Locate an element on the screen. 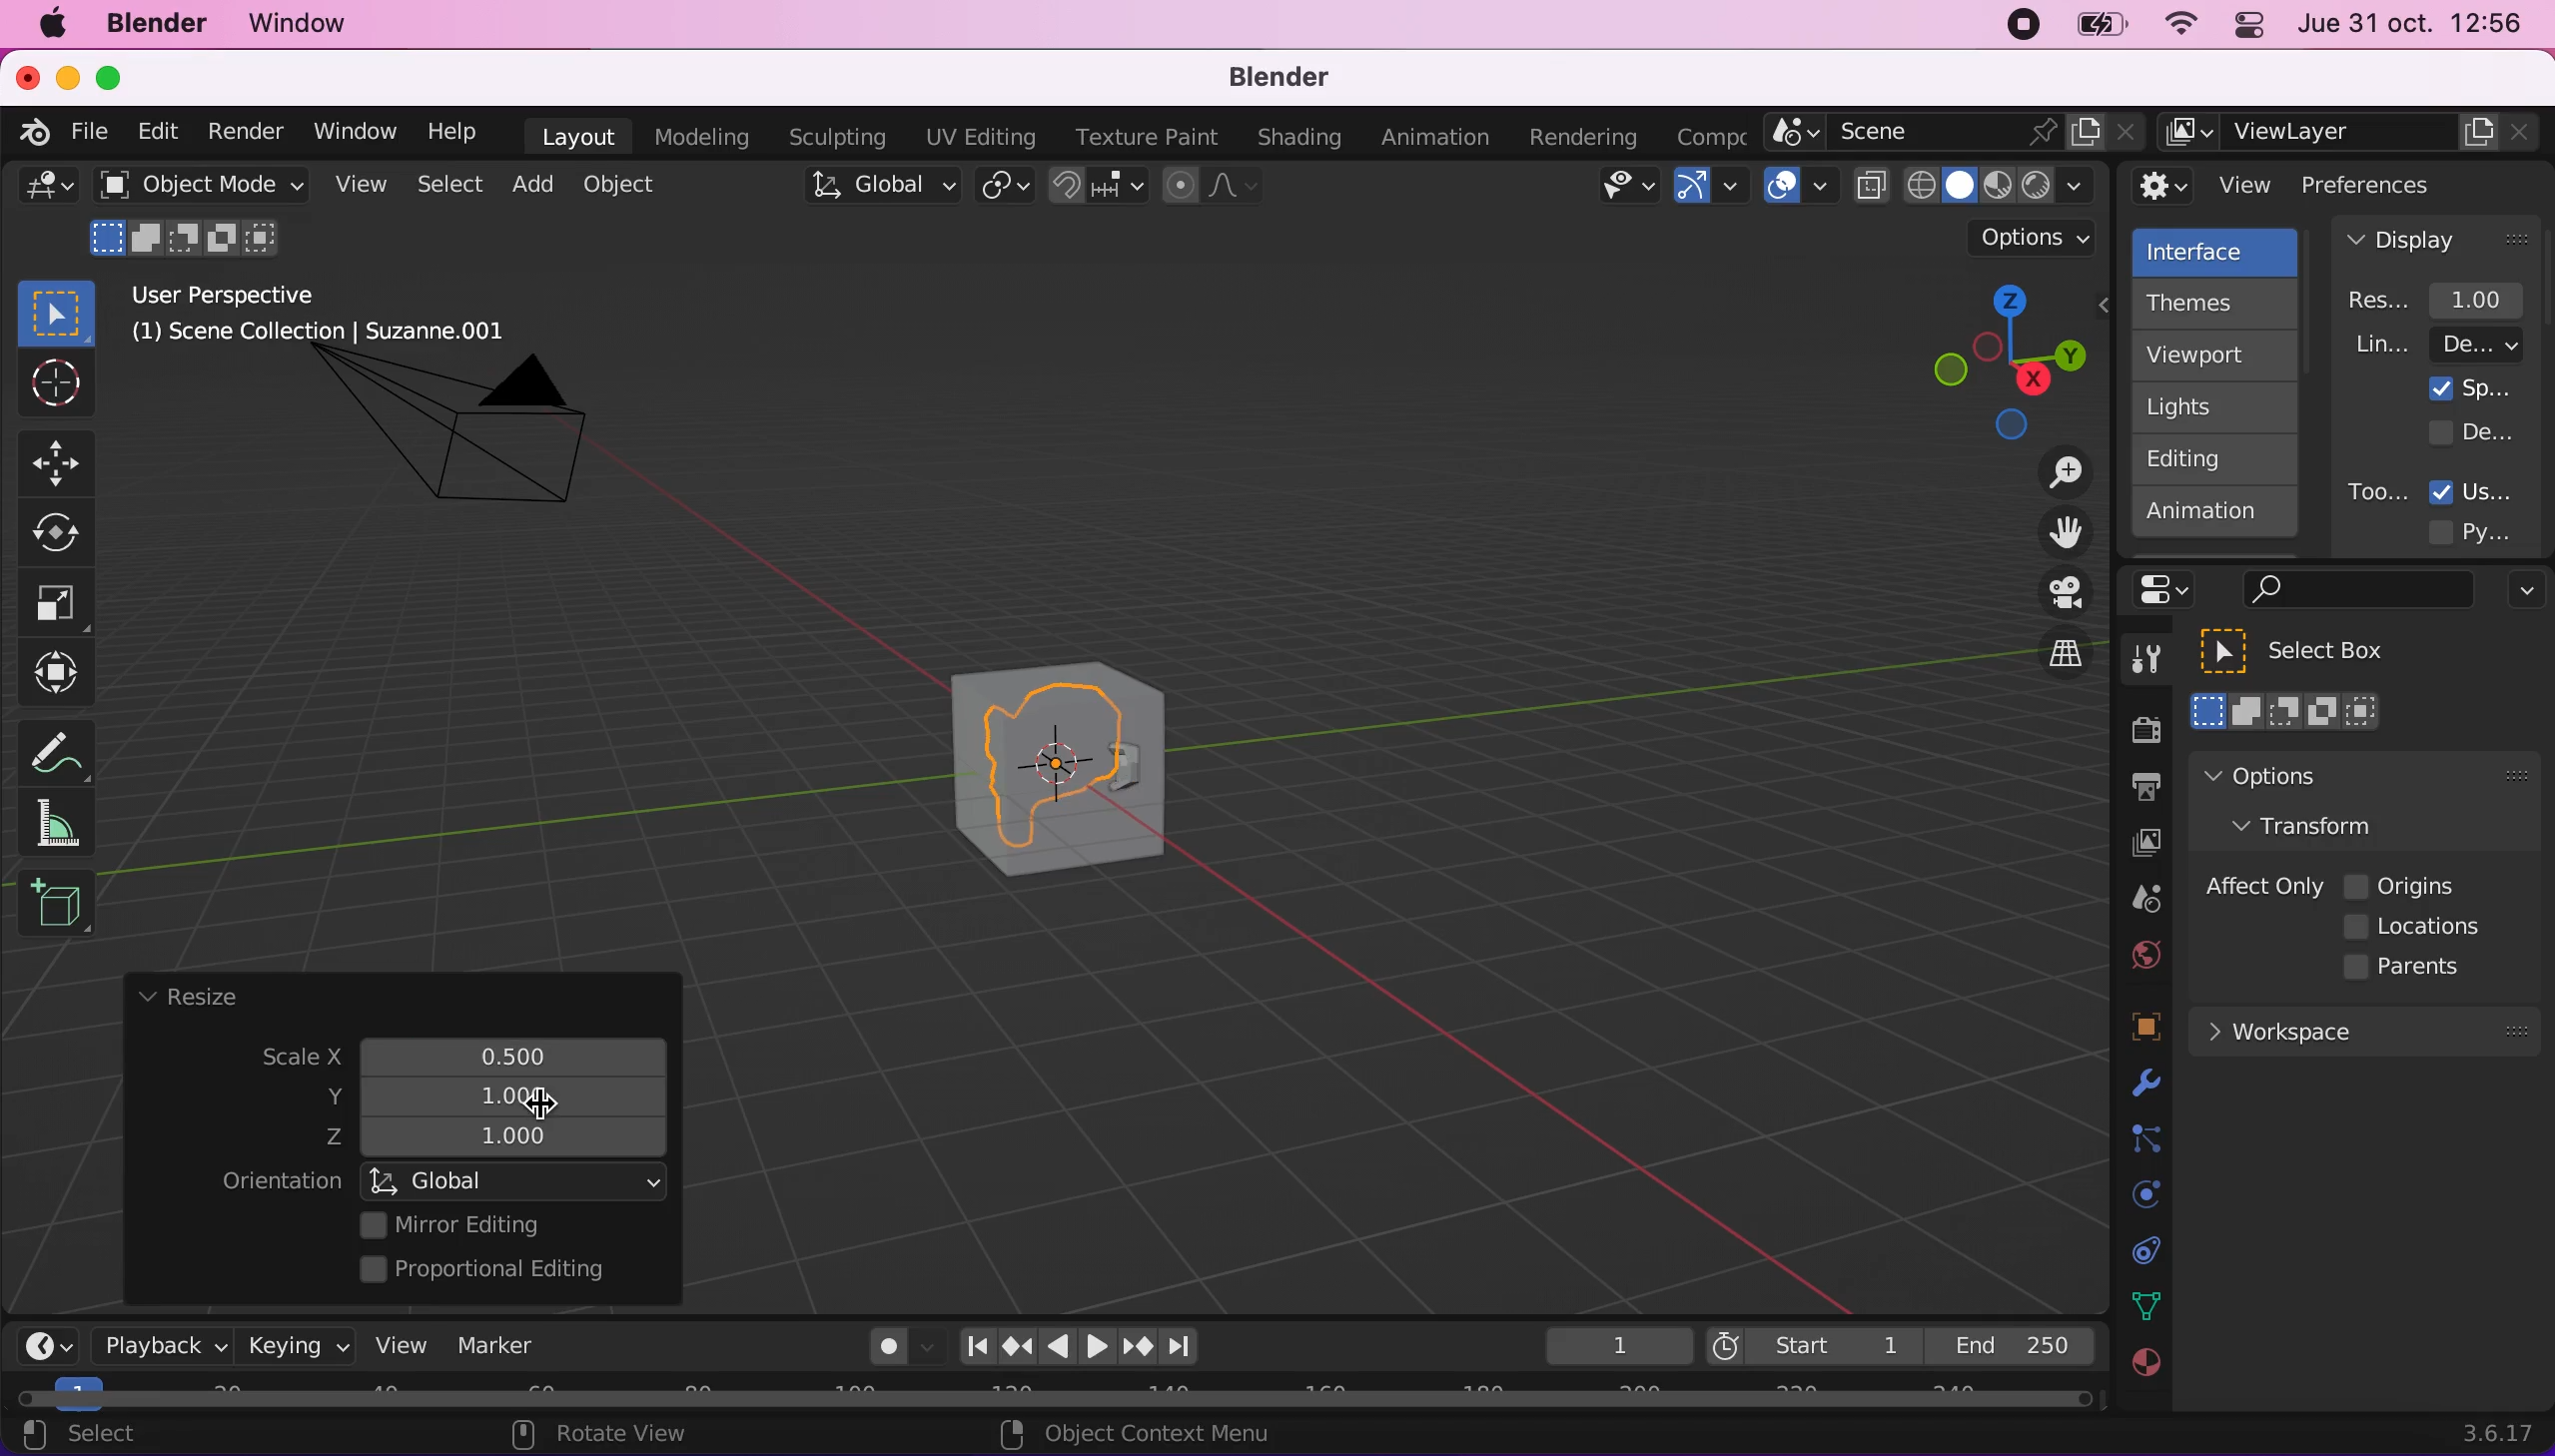 This screenshot has width=2555, height=1456. scene is located at coordinates (2137, 900).